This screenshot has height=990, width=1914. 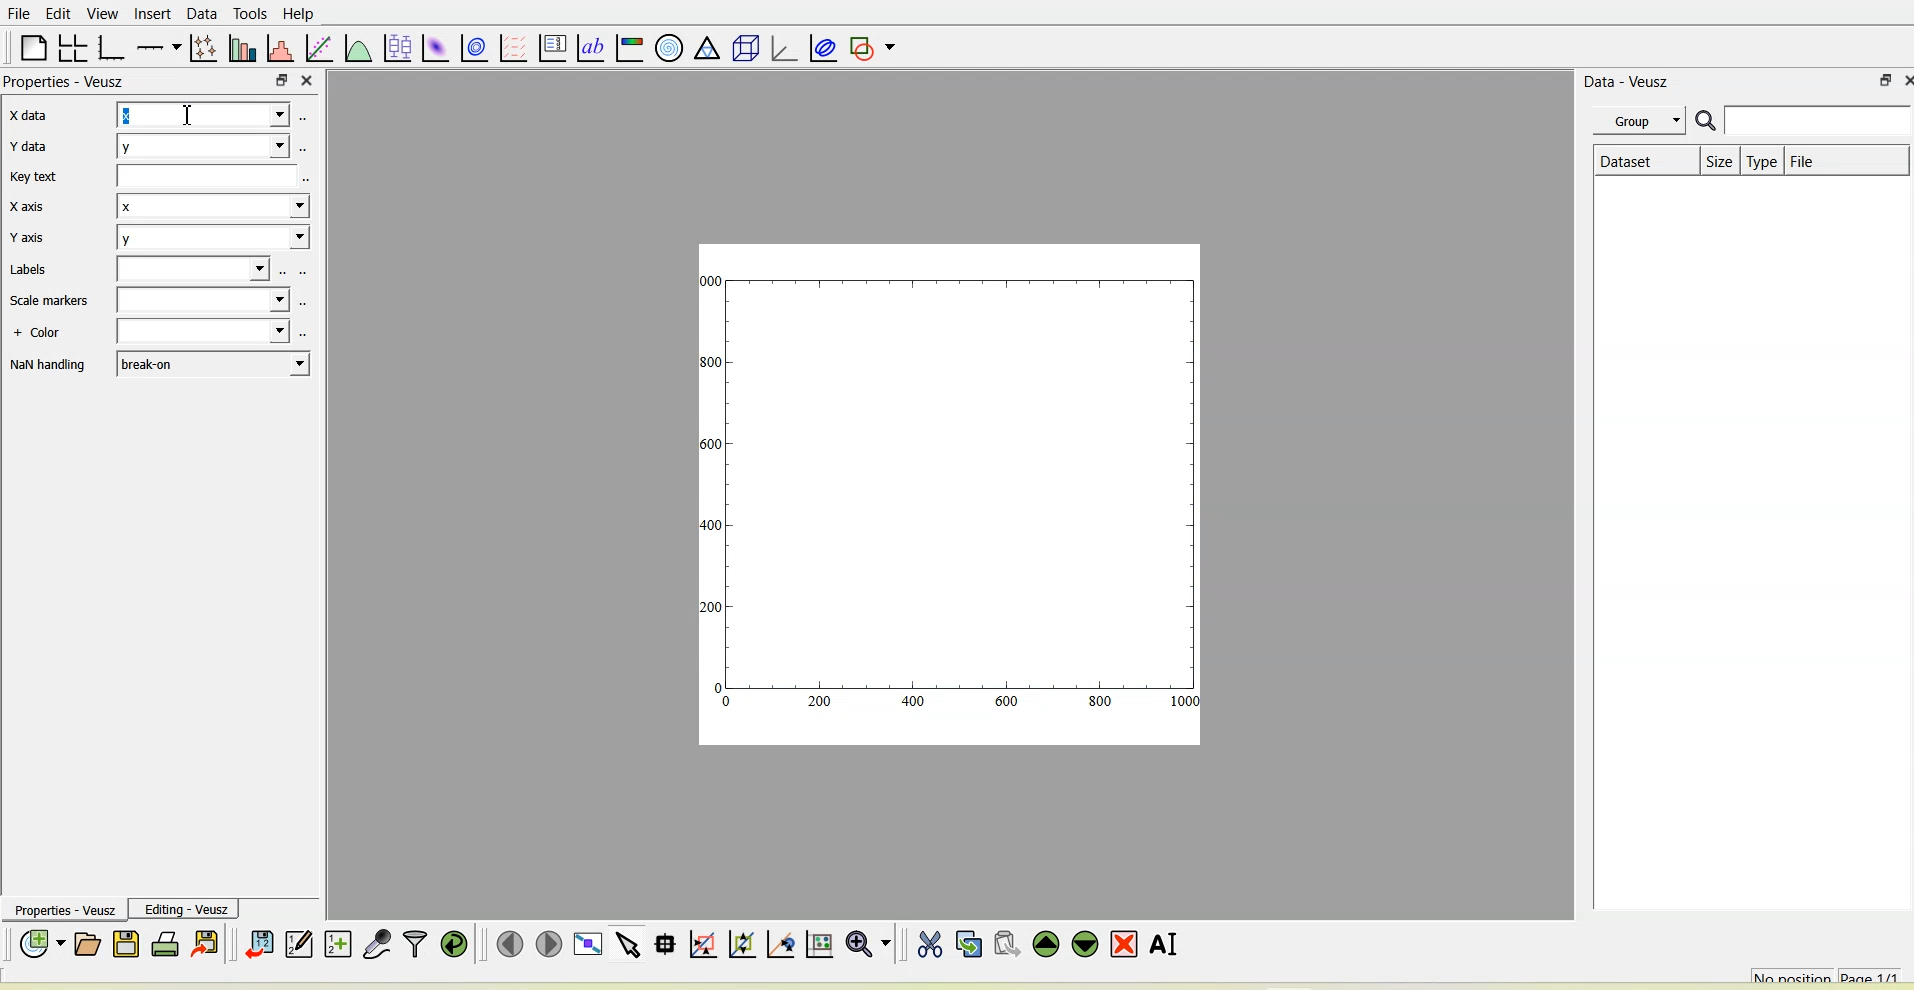 What do you see at coordinates (285, 271) in the screenshot?
I see `select using dataset browser` at bounding box center [285, 271].